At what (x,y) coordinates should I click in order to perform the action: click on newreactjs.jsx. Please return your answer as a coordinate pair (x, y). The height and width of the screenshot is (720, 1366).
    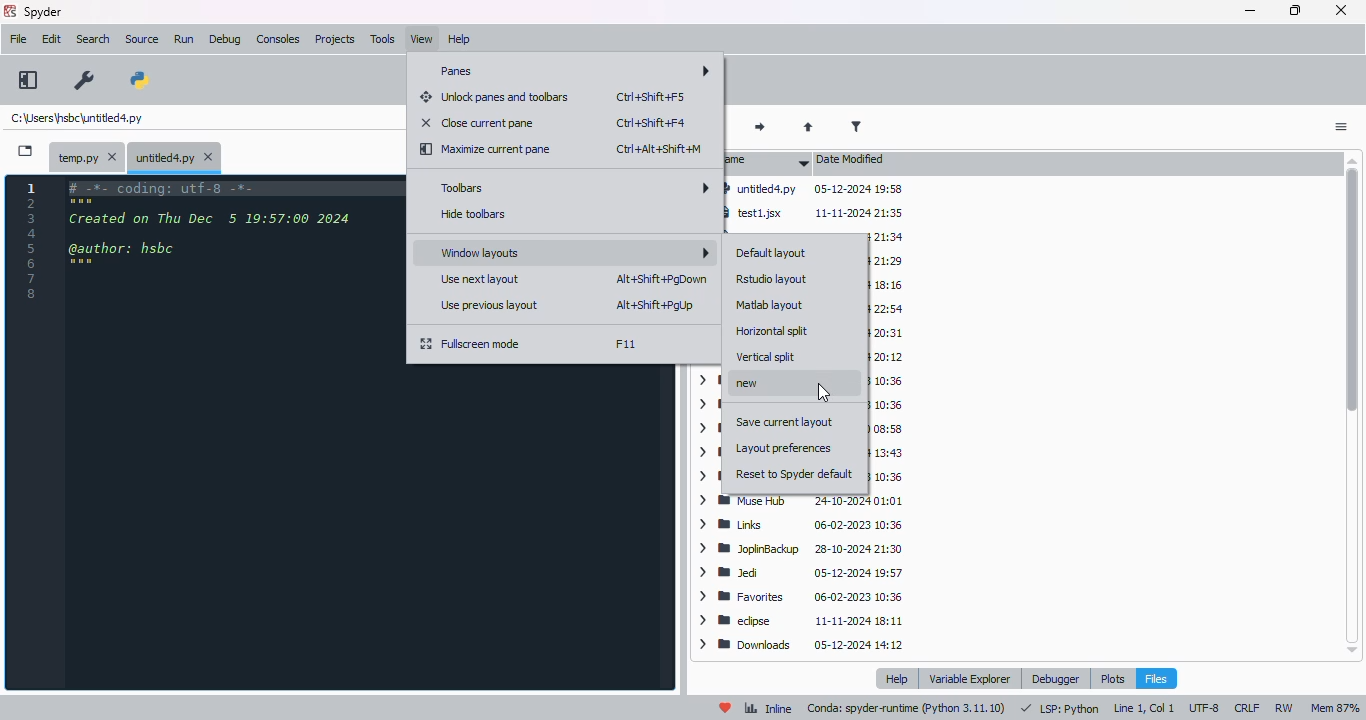
    Looking at the image, I should click on (886, 263).